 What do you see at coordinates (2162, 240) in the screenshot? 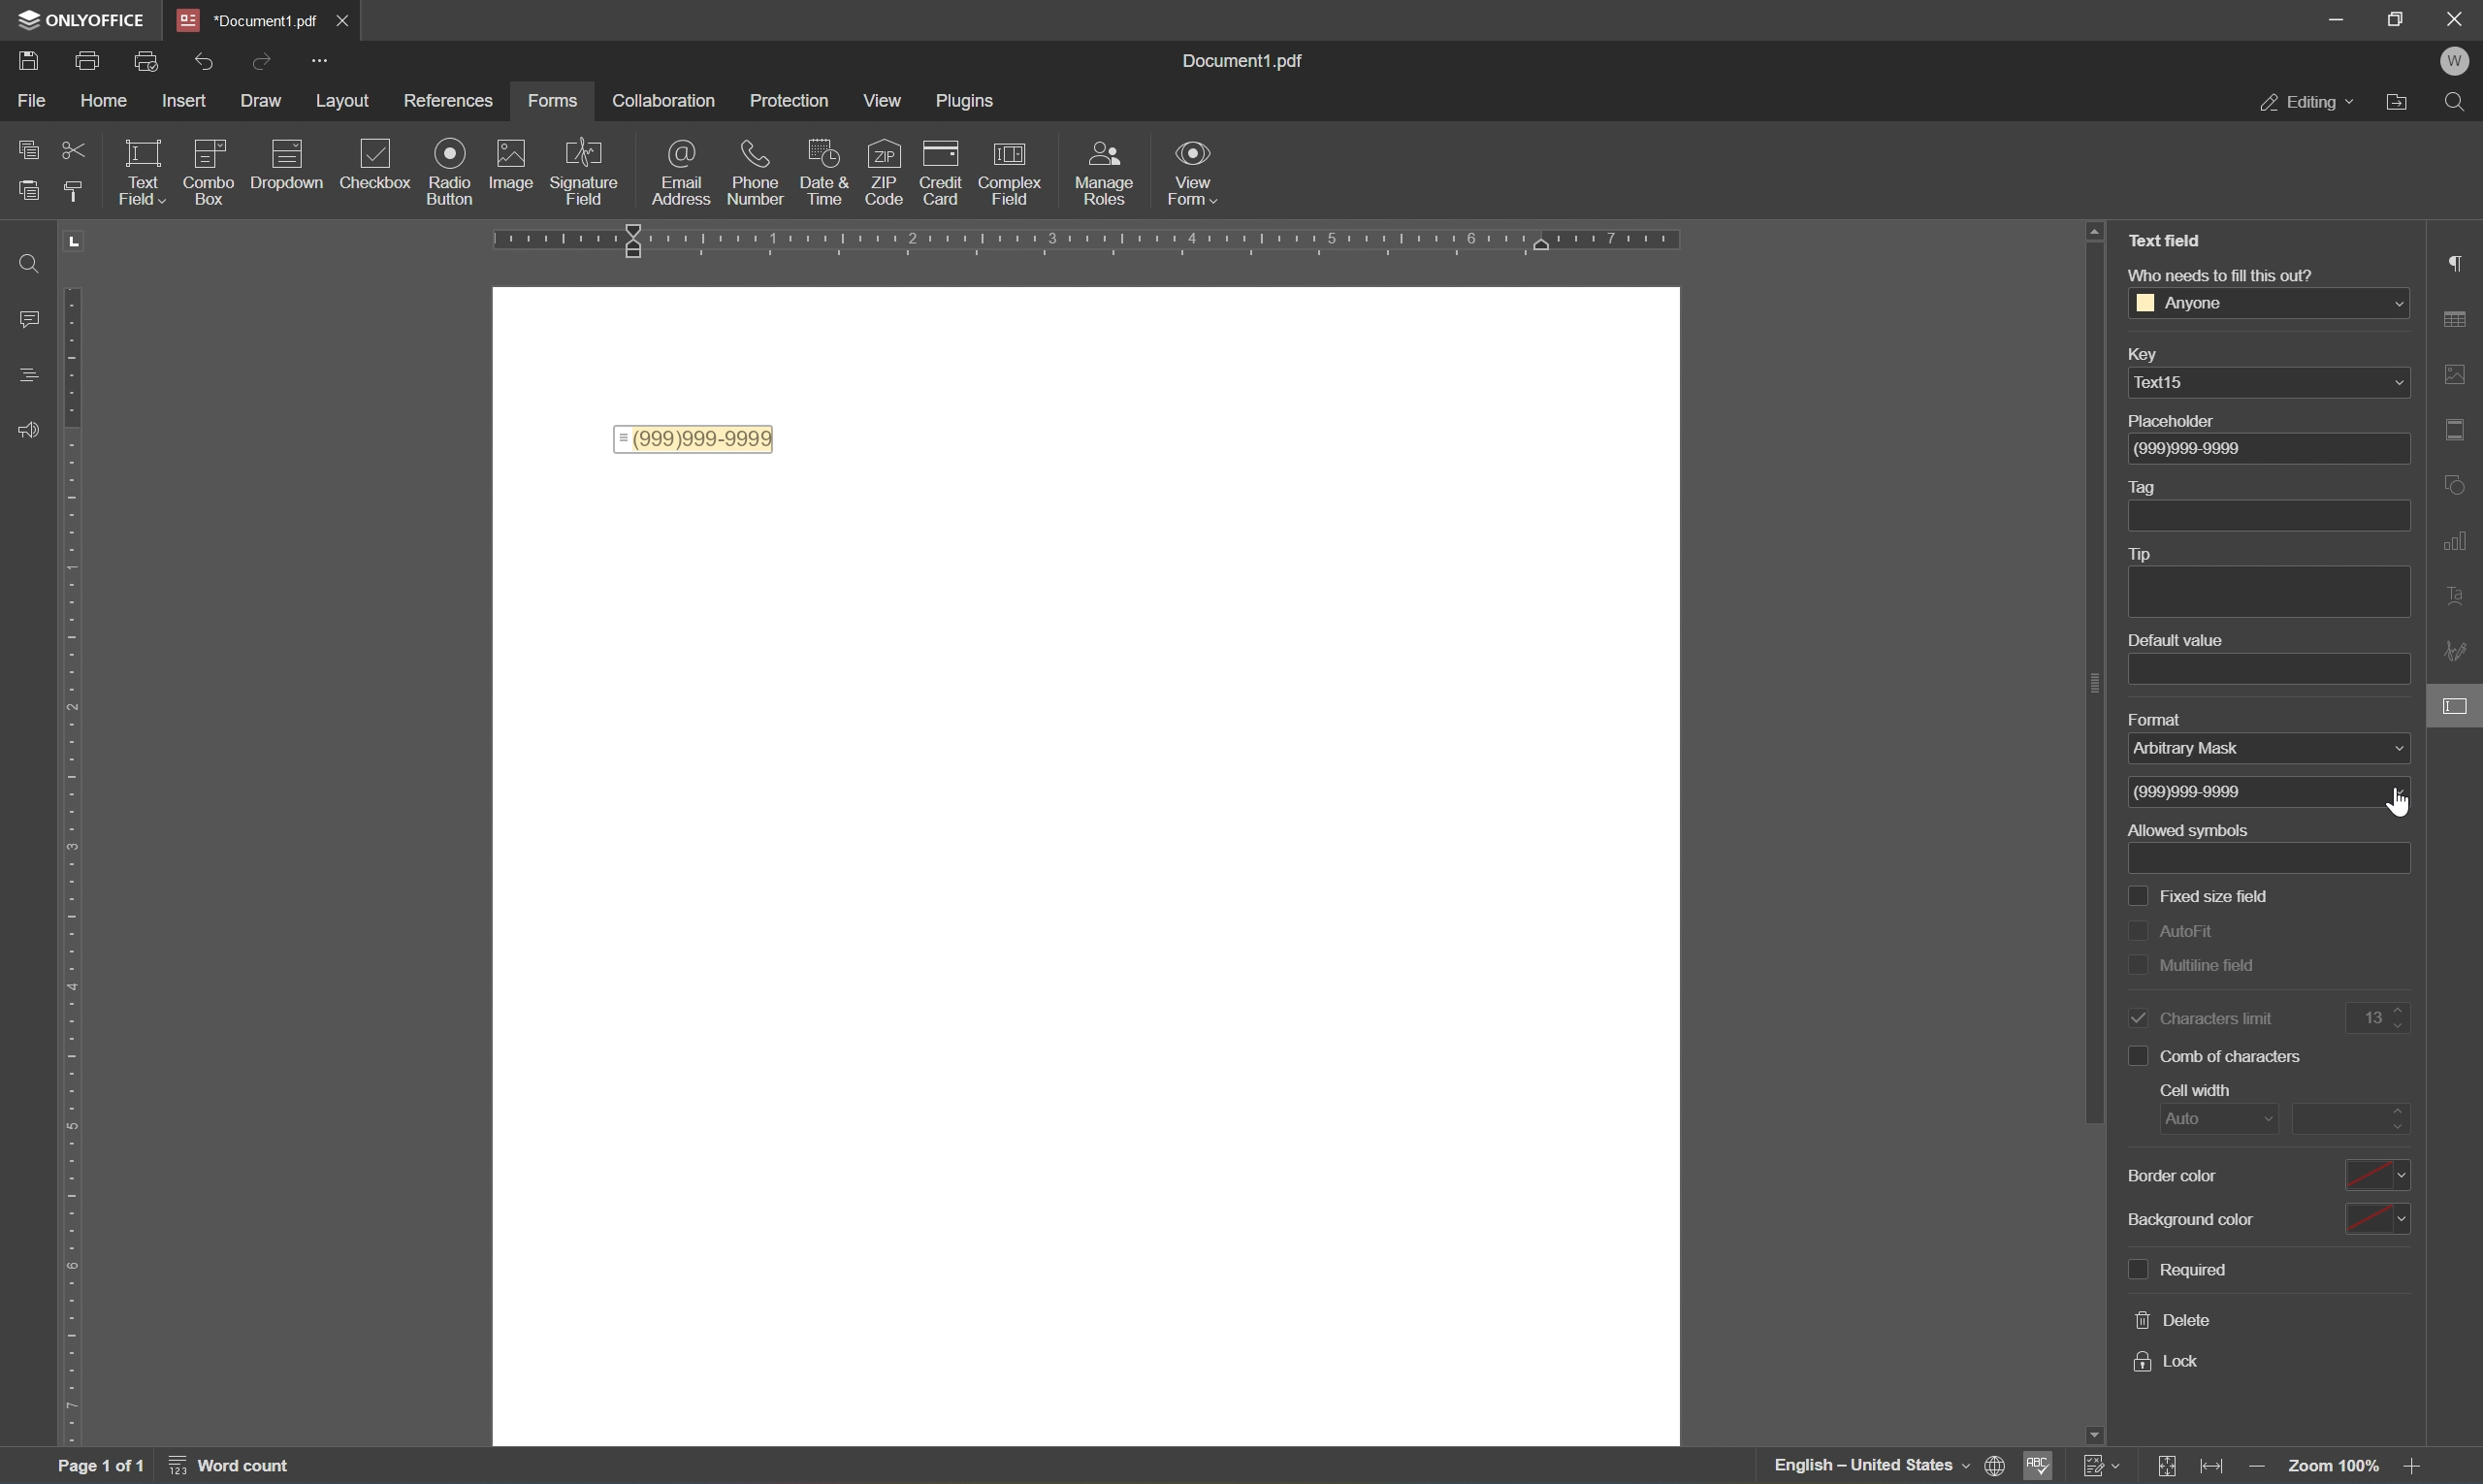
I see `text field` at bounding box center [2162, 240].